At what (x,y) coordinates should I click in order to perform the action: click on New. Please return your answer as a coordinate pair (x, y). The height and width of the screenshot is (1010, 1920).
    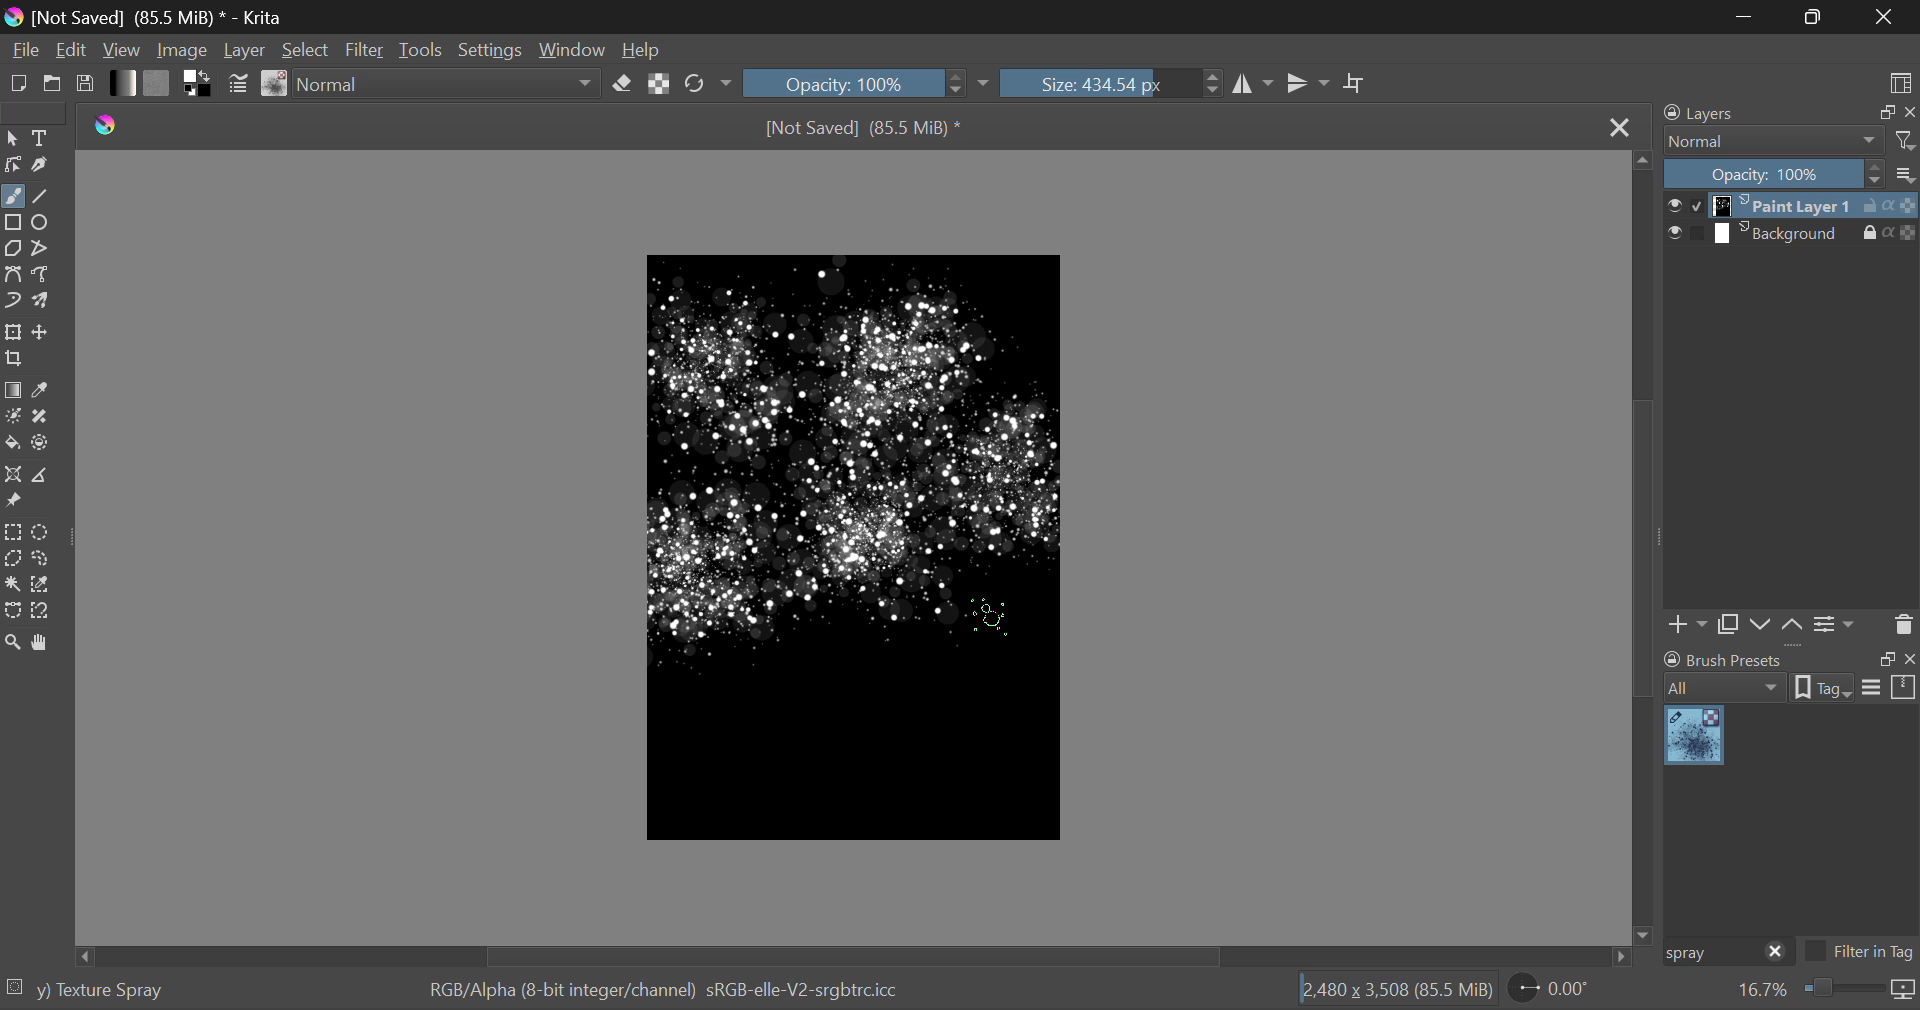
    Looking at the image, I should click on (18, 83).